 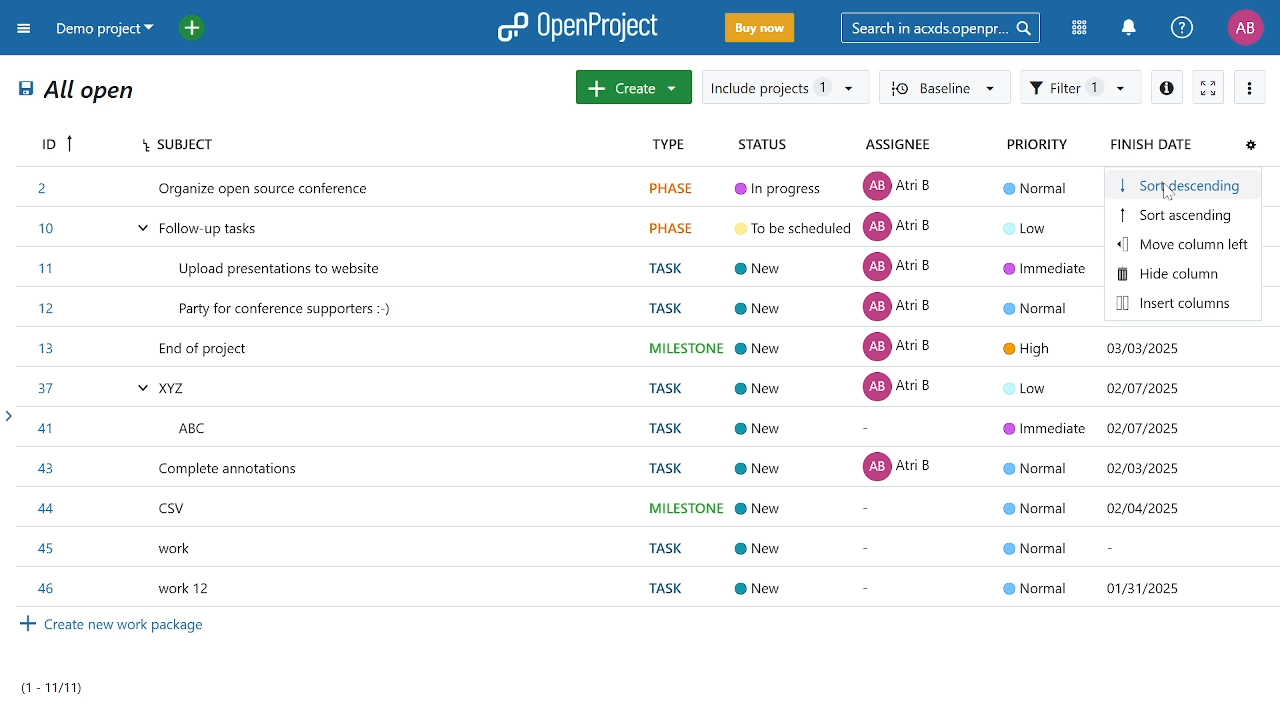 I want to click on task titled "Upload presentations to website", so click(x=564, y=267).